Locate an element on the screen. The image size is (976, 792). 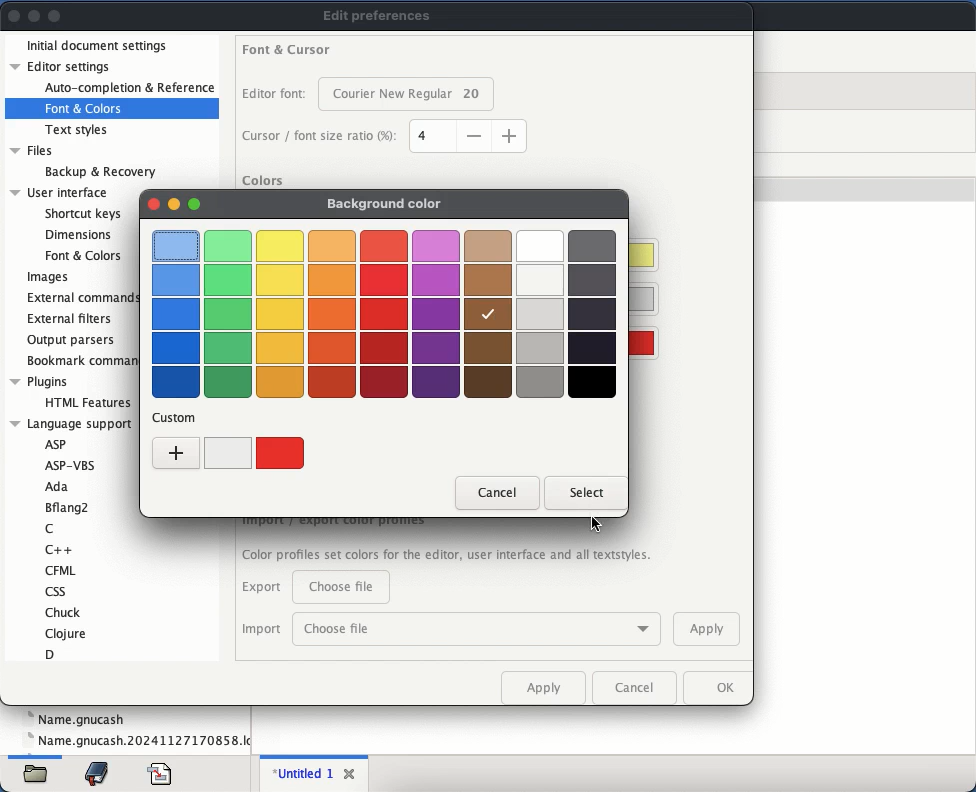
maximize is located at coordinates (195, 203).